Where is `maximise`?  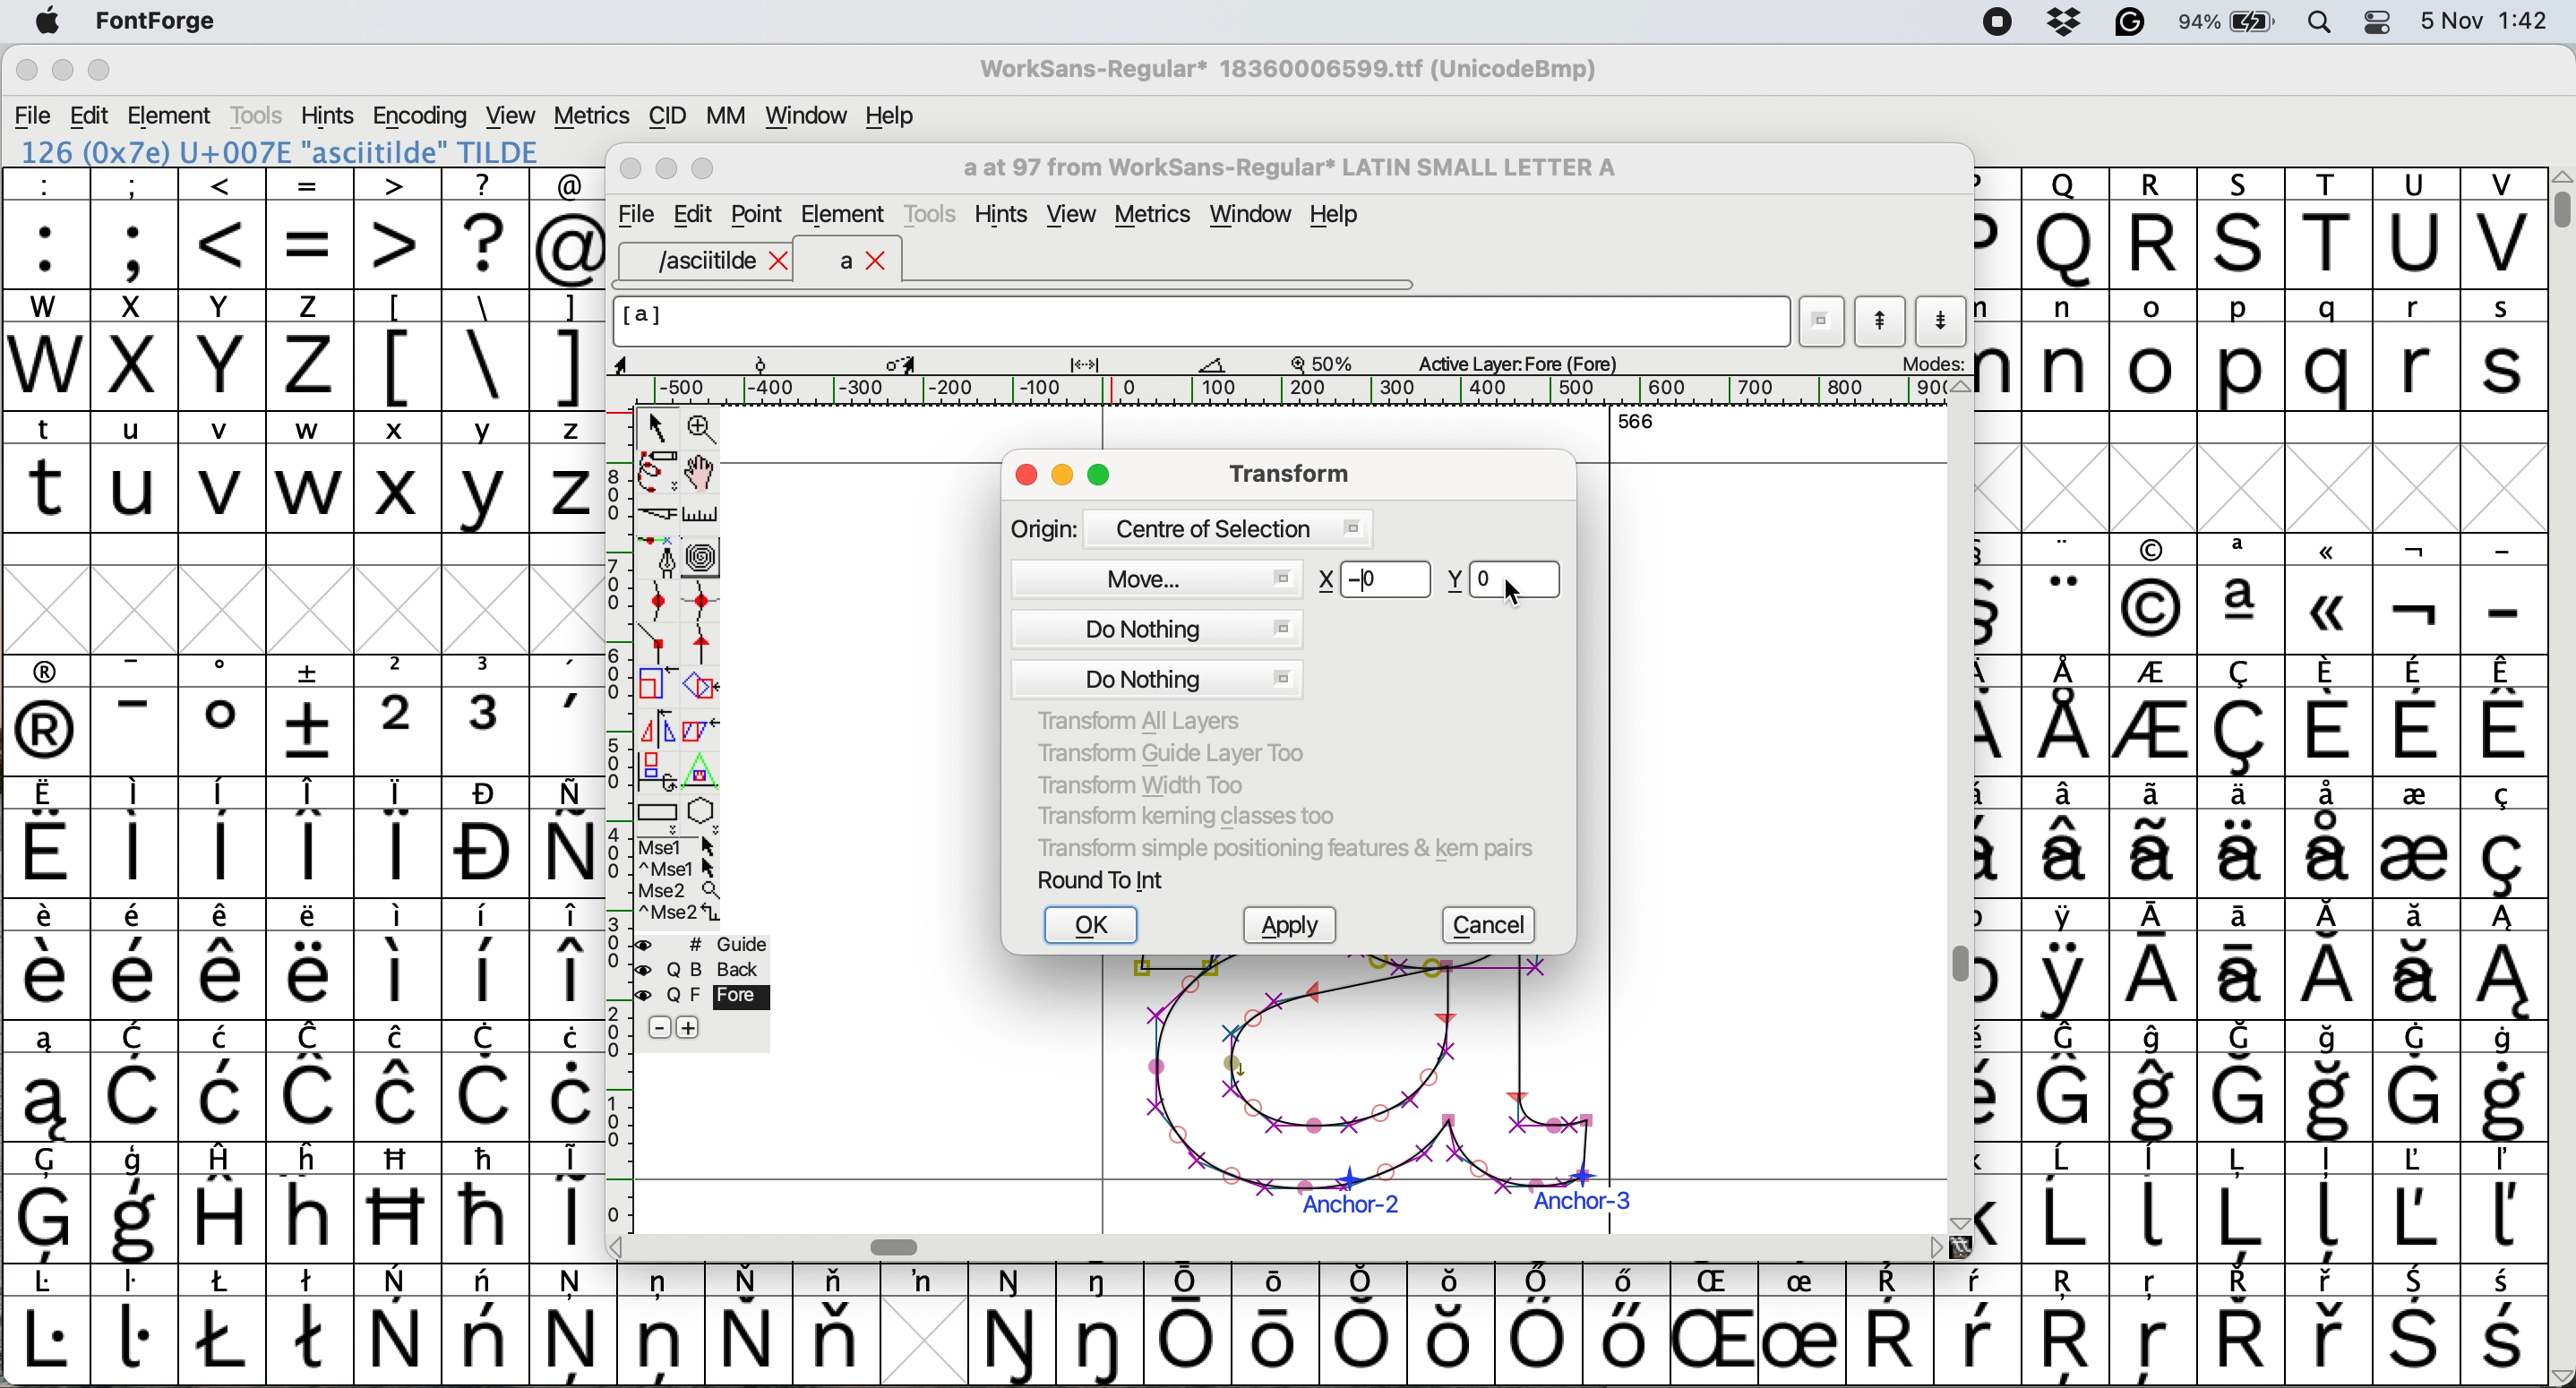 maximise is located at coordinates (100, 75).